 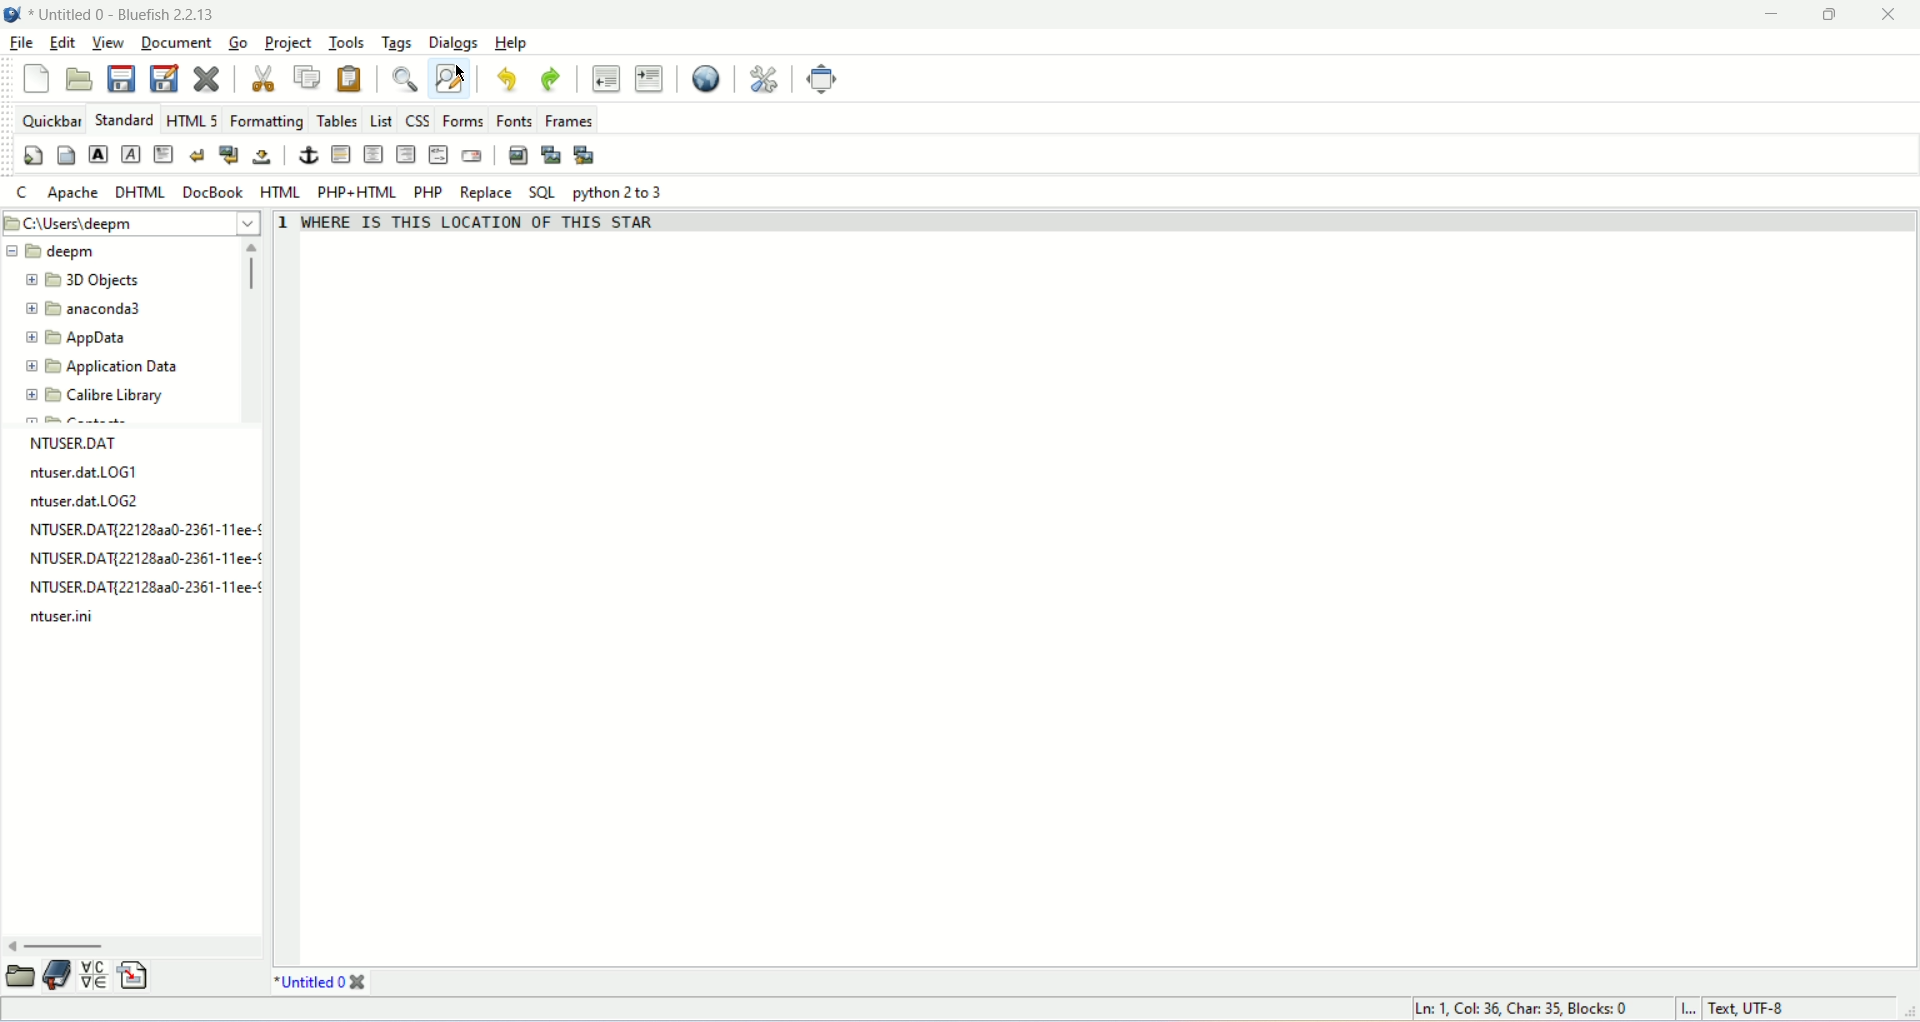 I want to click on quickbar, so click(x=50, y=120).